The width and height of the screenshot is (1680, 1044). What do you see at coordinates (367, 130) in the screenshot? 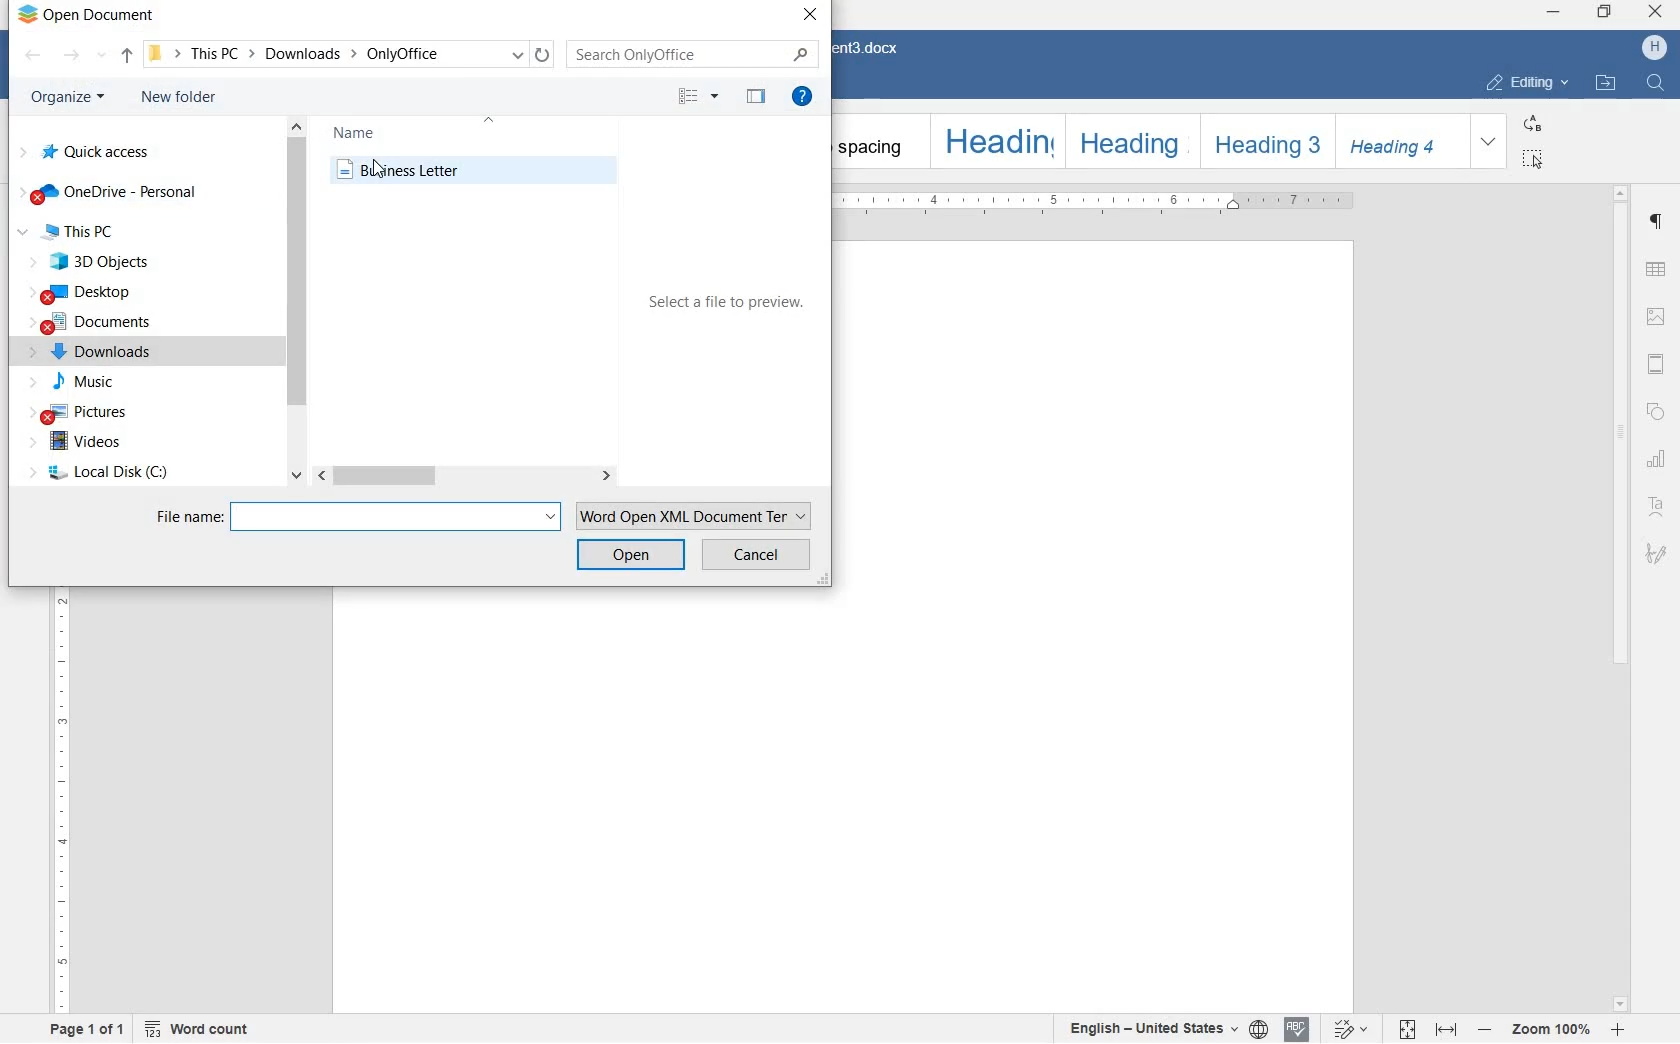
I see `name` at bounding box center [367, 130].